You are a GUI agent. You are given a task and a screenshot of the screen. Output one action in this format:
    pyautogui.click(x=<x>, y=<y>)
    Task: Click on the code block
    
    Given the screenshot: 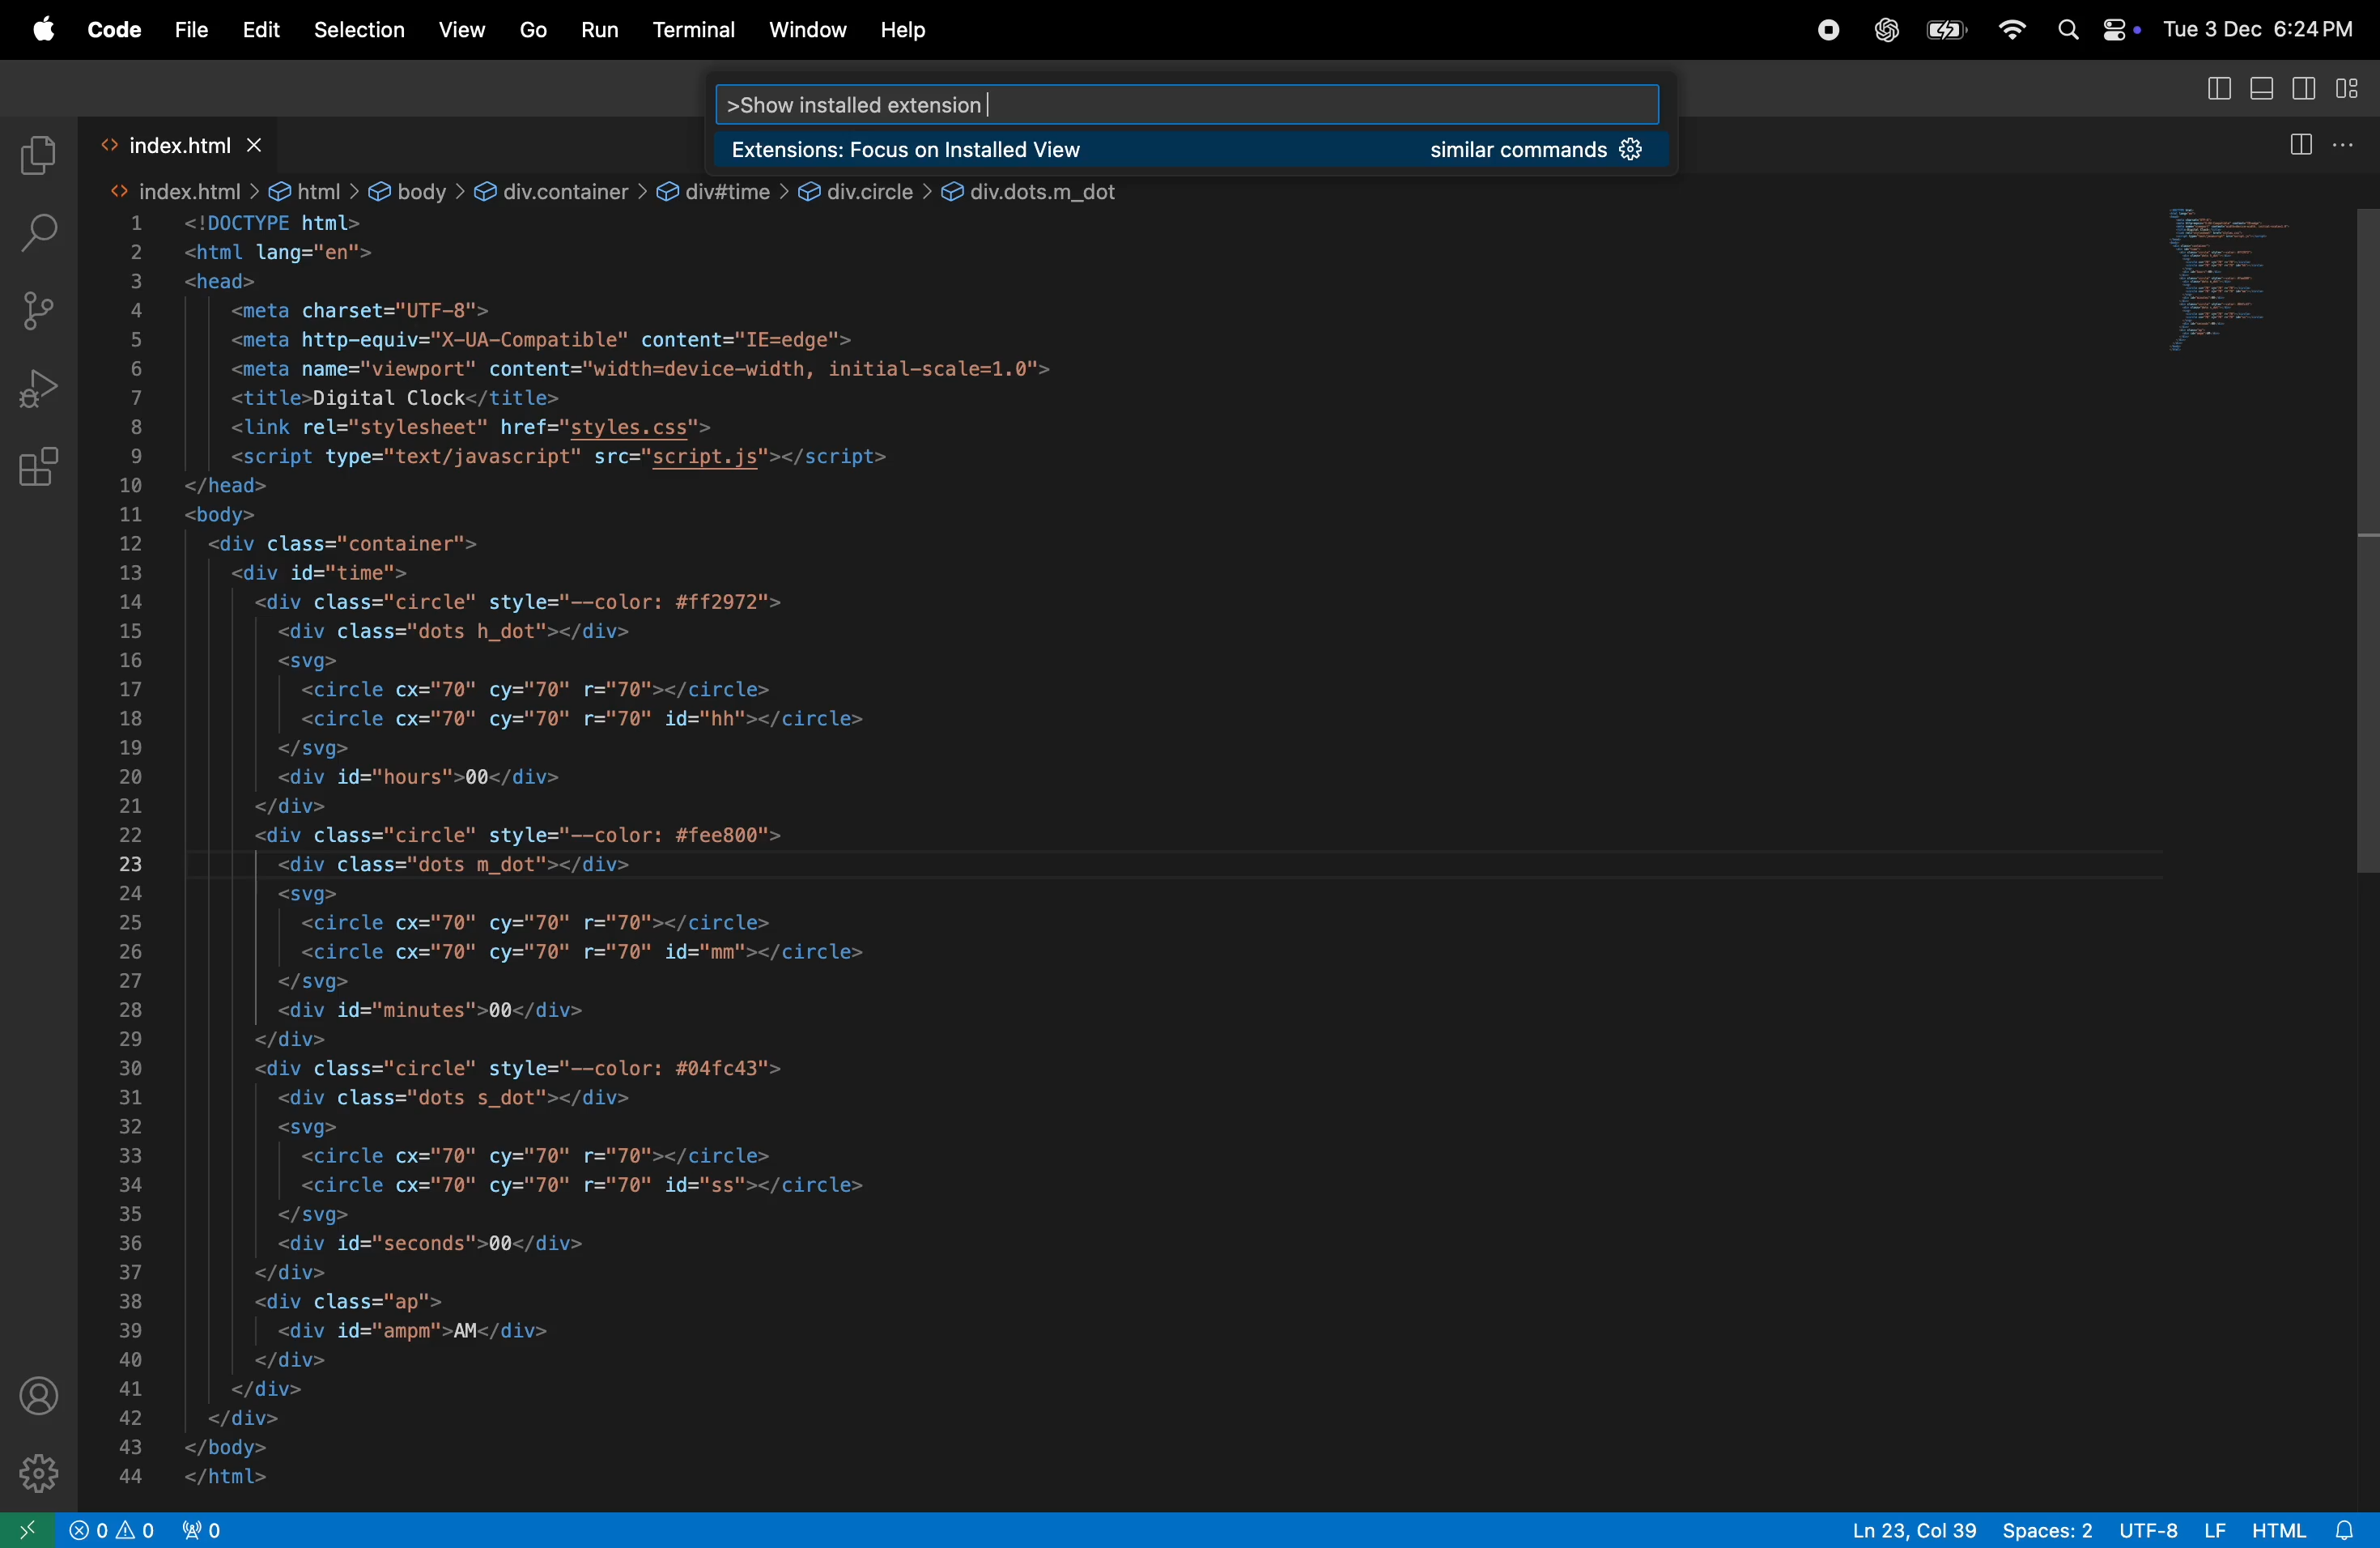 What is the action you would take?
    pyautogui.click(x=967, y=854)
    